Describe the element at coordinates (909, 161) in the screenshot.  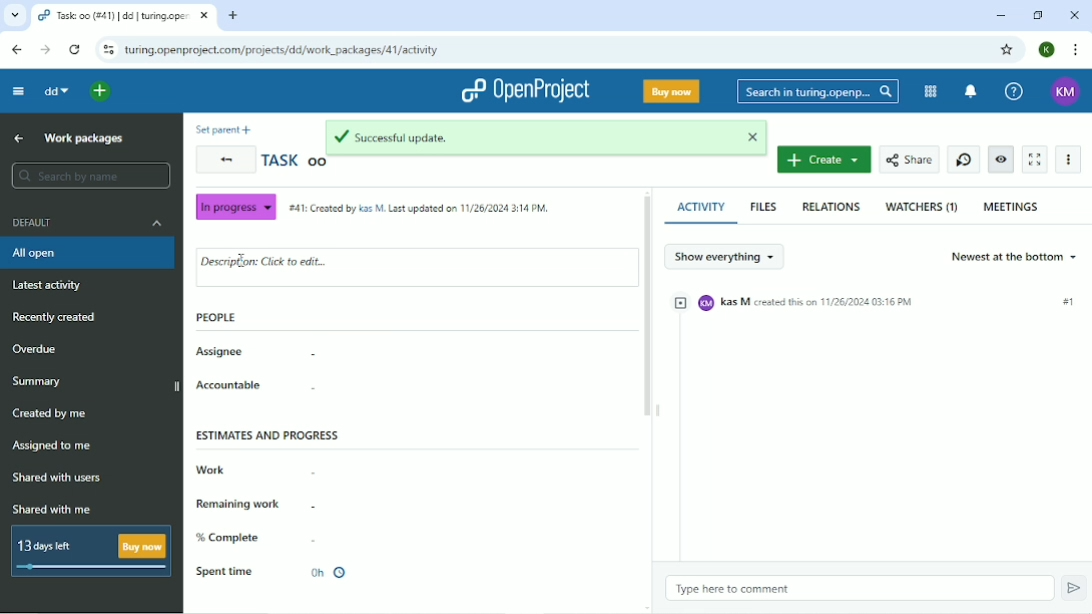
I see `Share` at that location.